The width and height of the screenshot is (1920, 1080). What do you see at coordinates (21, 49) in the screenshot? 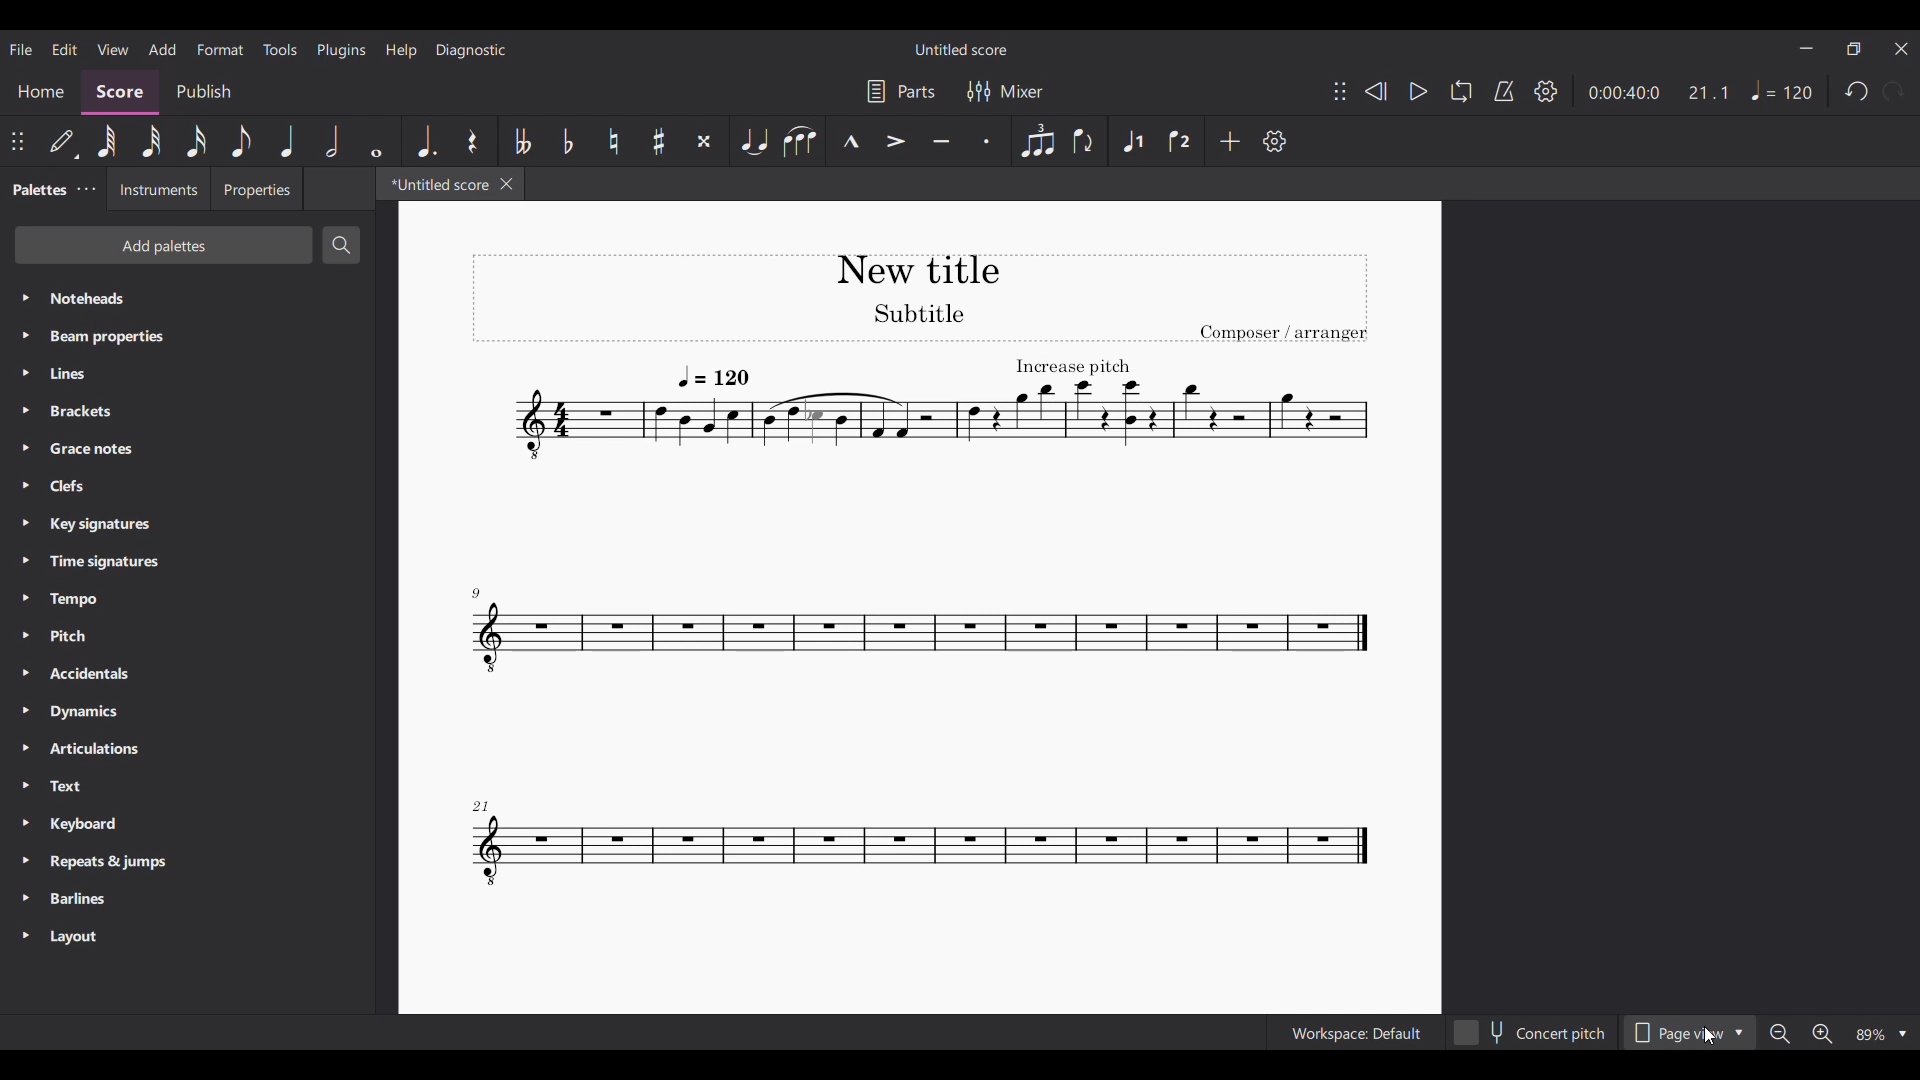
I see `File menu` at bounding box center [21, 49].